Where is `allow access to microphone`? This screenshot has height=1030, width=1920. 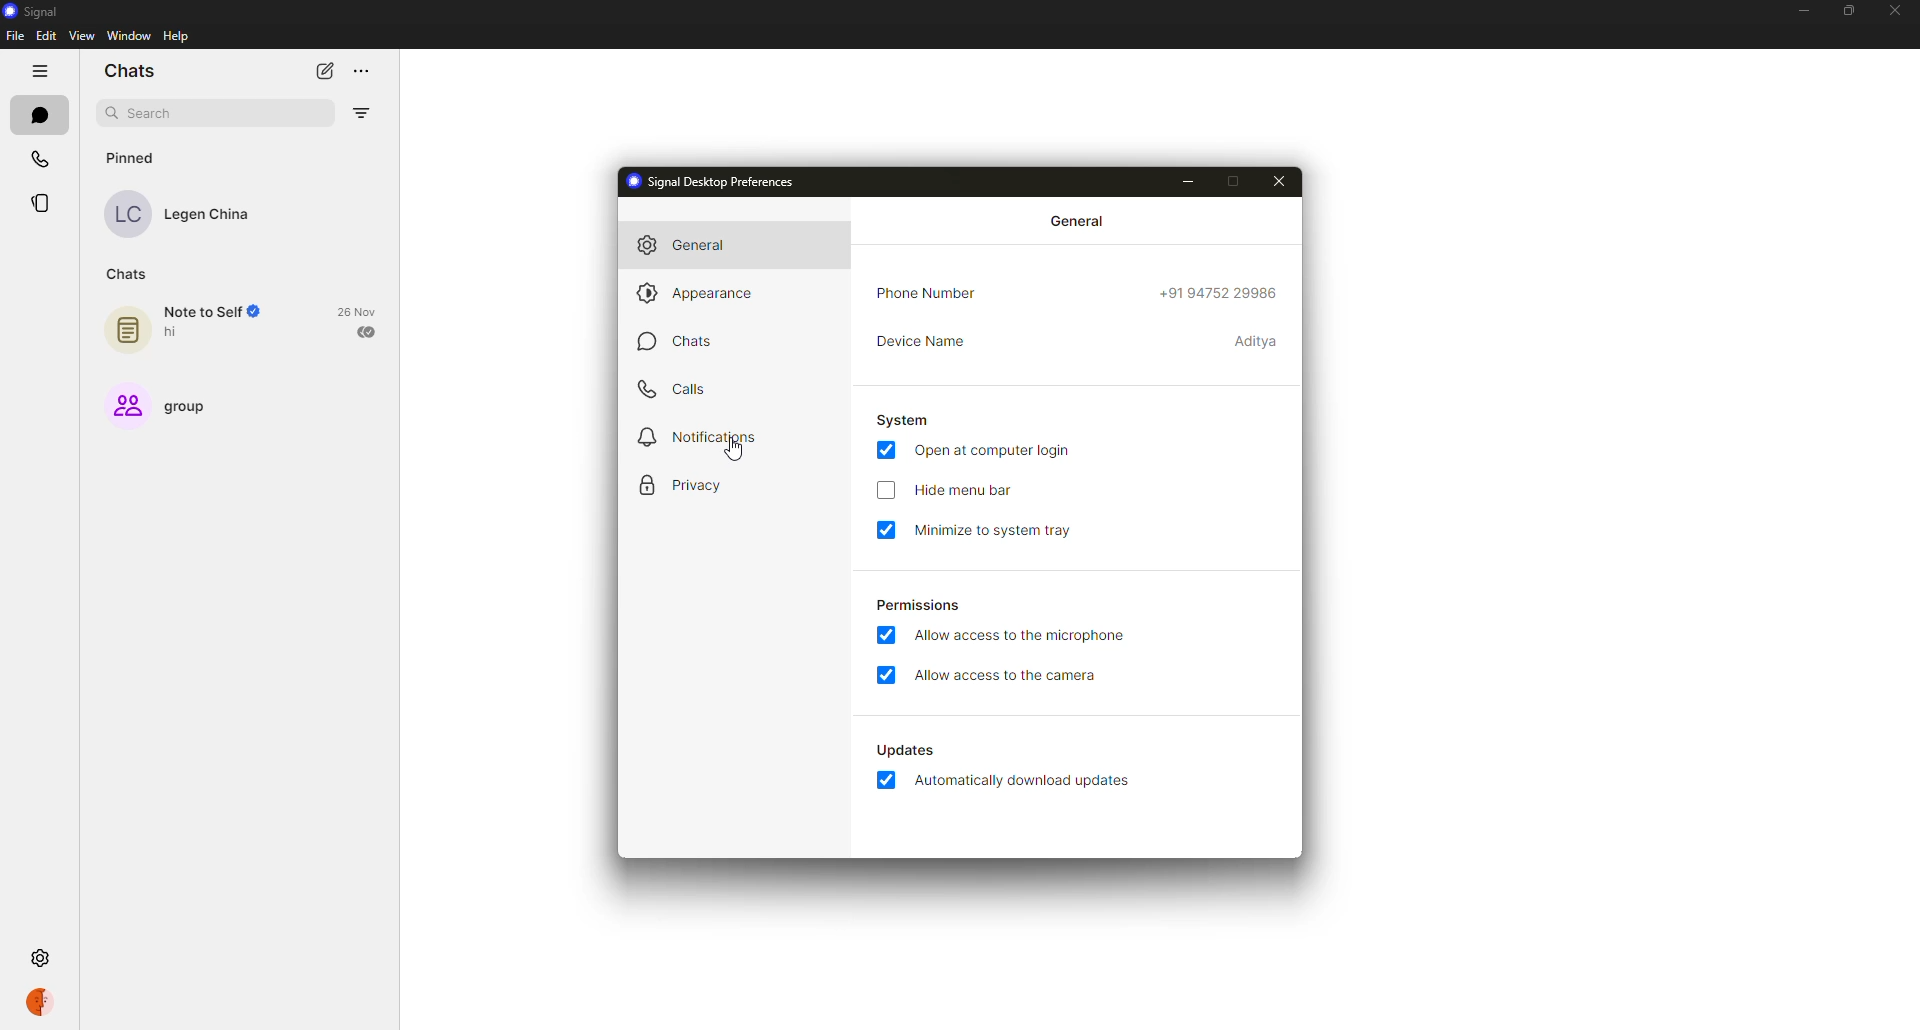 allow access to microphone is located at coordinates (1027, 636).